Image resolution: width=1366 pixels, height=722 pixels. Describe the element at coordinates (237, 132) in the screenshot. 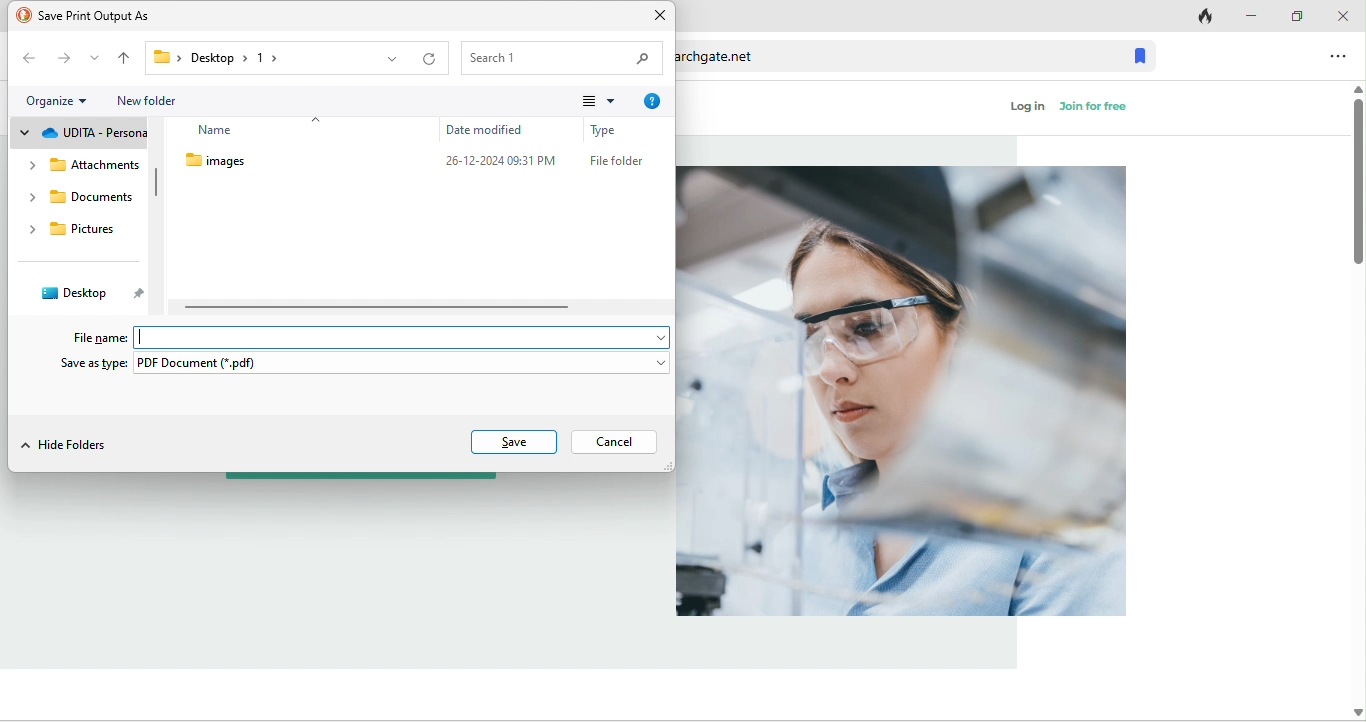

I see `name` at that location.